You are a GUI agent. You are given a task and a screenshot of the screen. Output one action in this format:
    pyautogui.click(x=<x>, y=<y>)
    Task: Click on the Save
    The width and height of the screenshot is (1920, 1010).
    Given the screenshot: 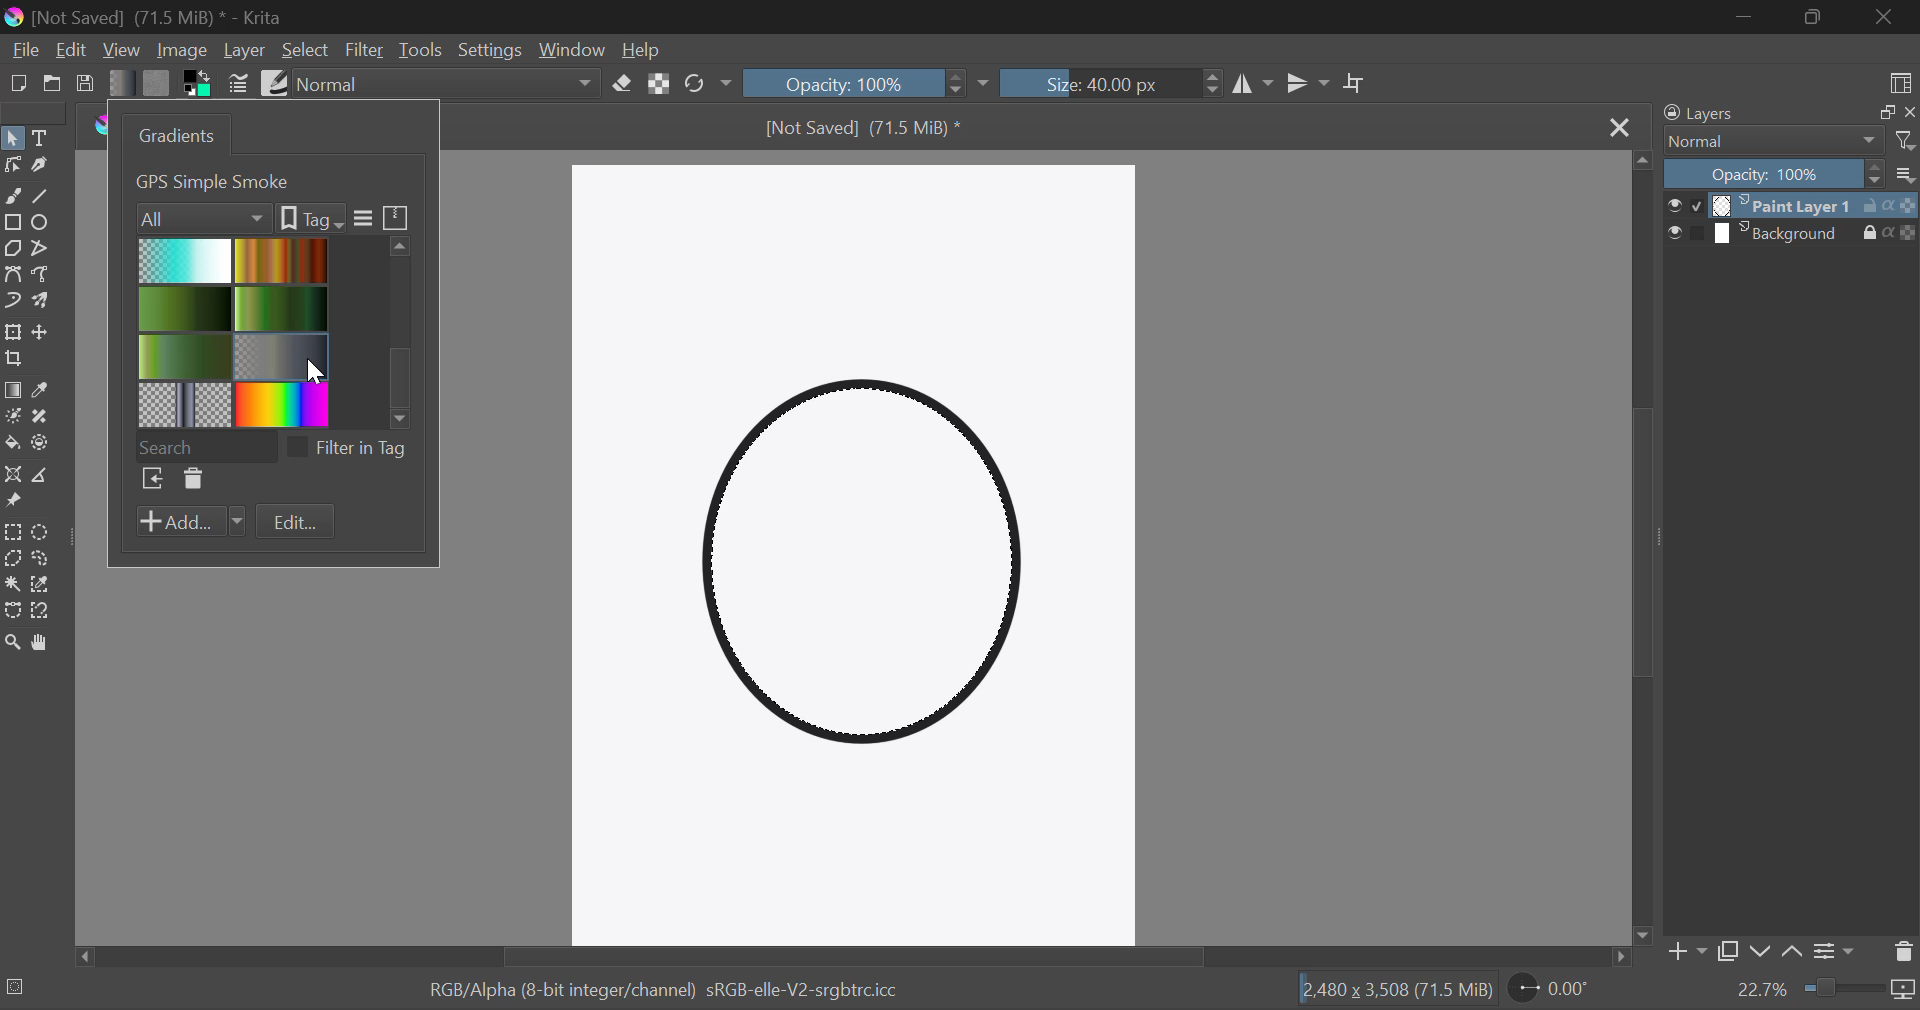 What is the action you would take?
    pyautogui.click(x=86, y=84)
    